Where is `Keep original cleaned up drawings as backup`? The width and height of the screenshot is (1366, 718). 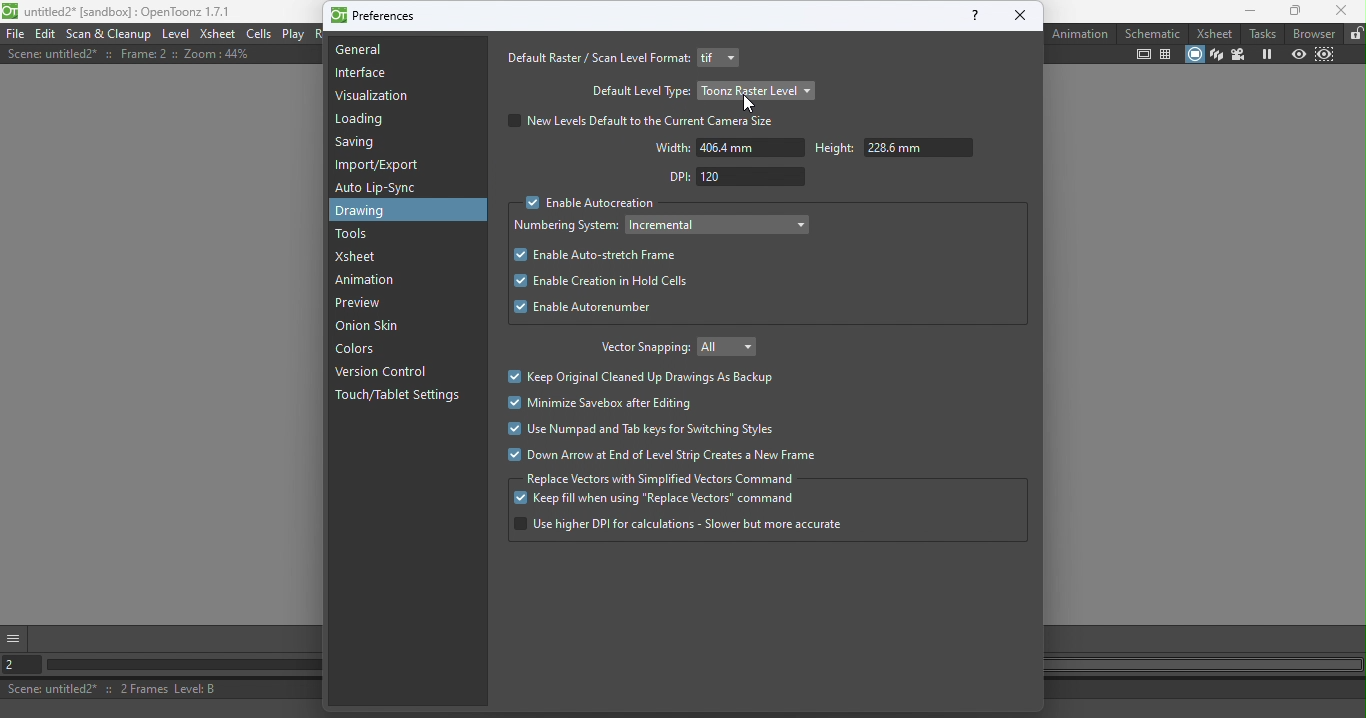
Keep original cleaned up drawings as backup is located at coordinates (646, 377).